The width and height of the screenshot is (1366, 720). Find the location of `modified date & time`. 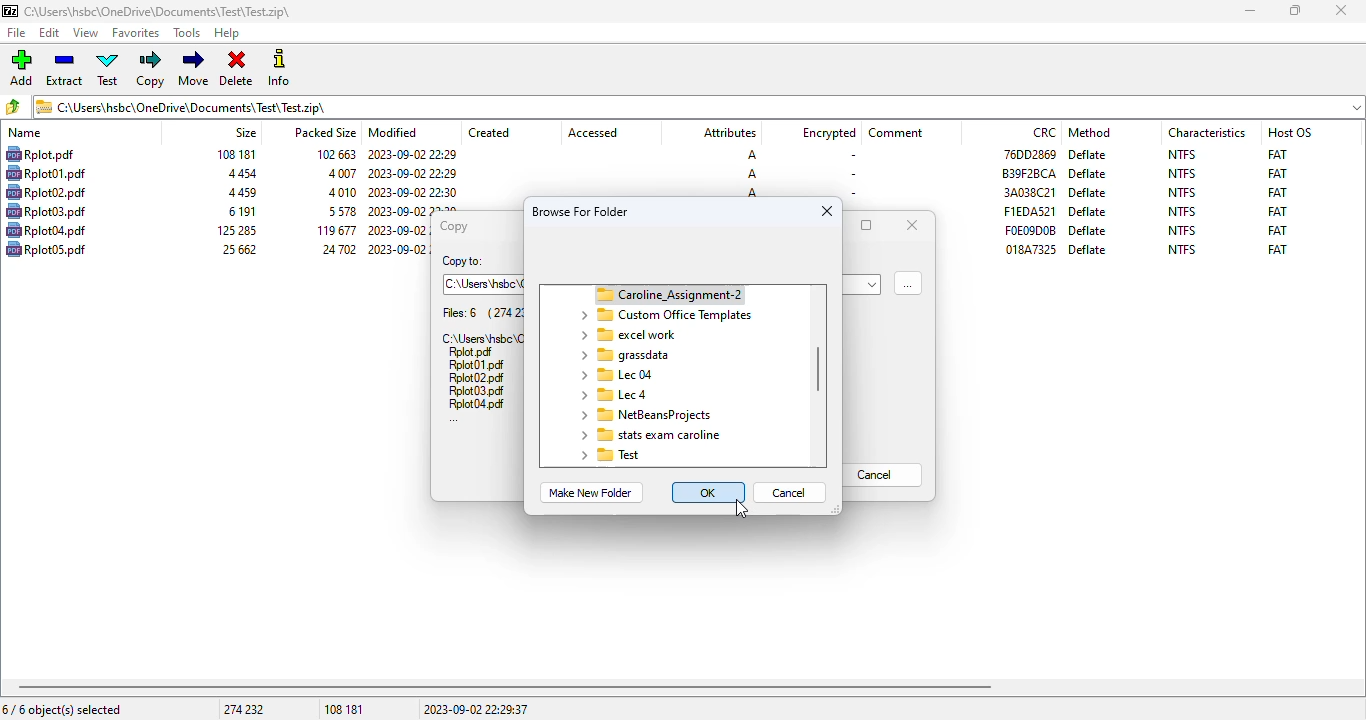

modified date & time is located at coordinates (396, 248).